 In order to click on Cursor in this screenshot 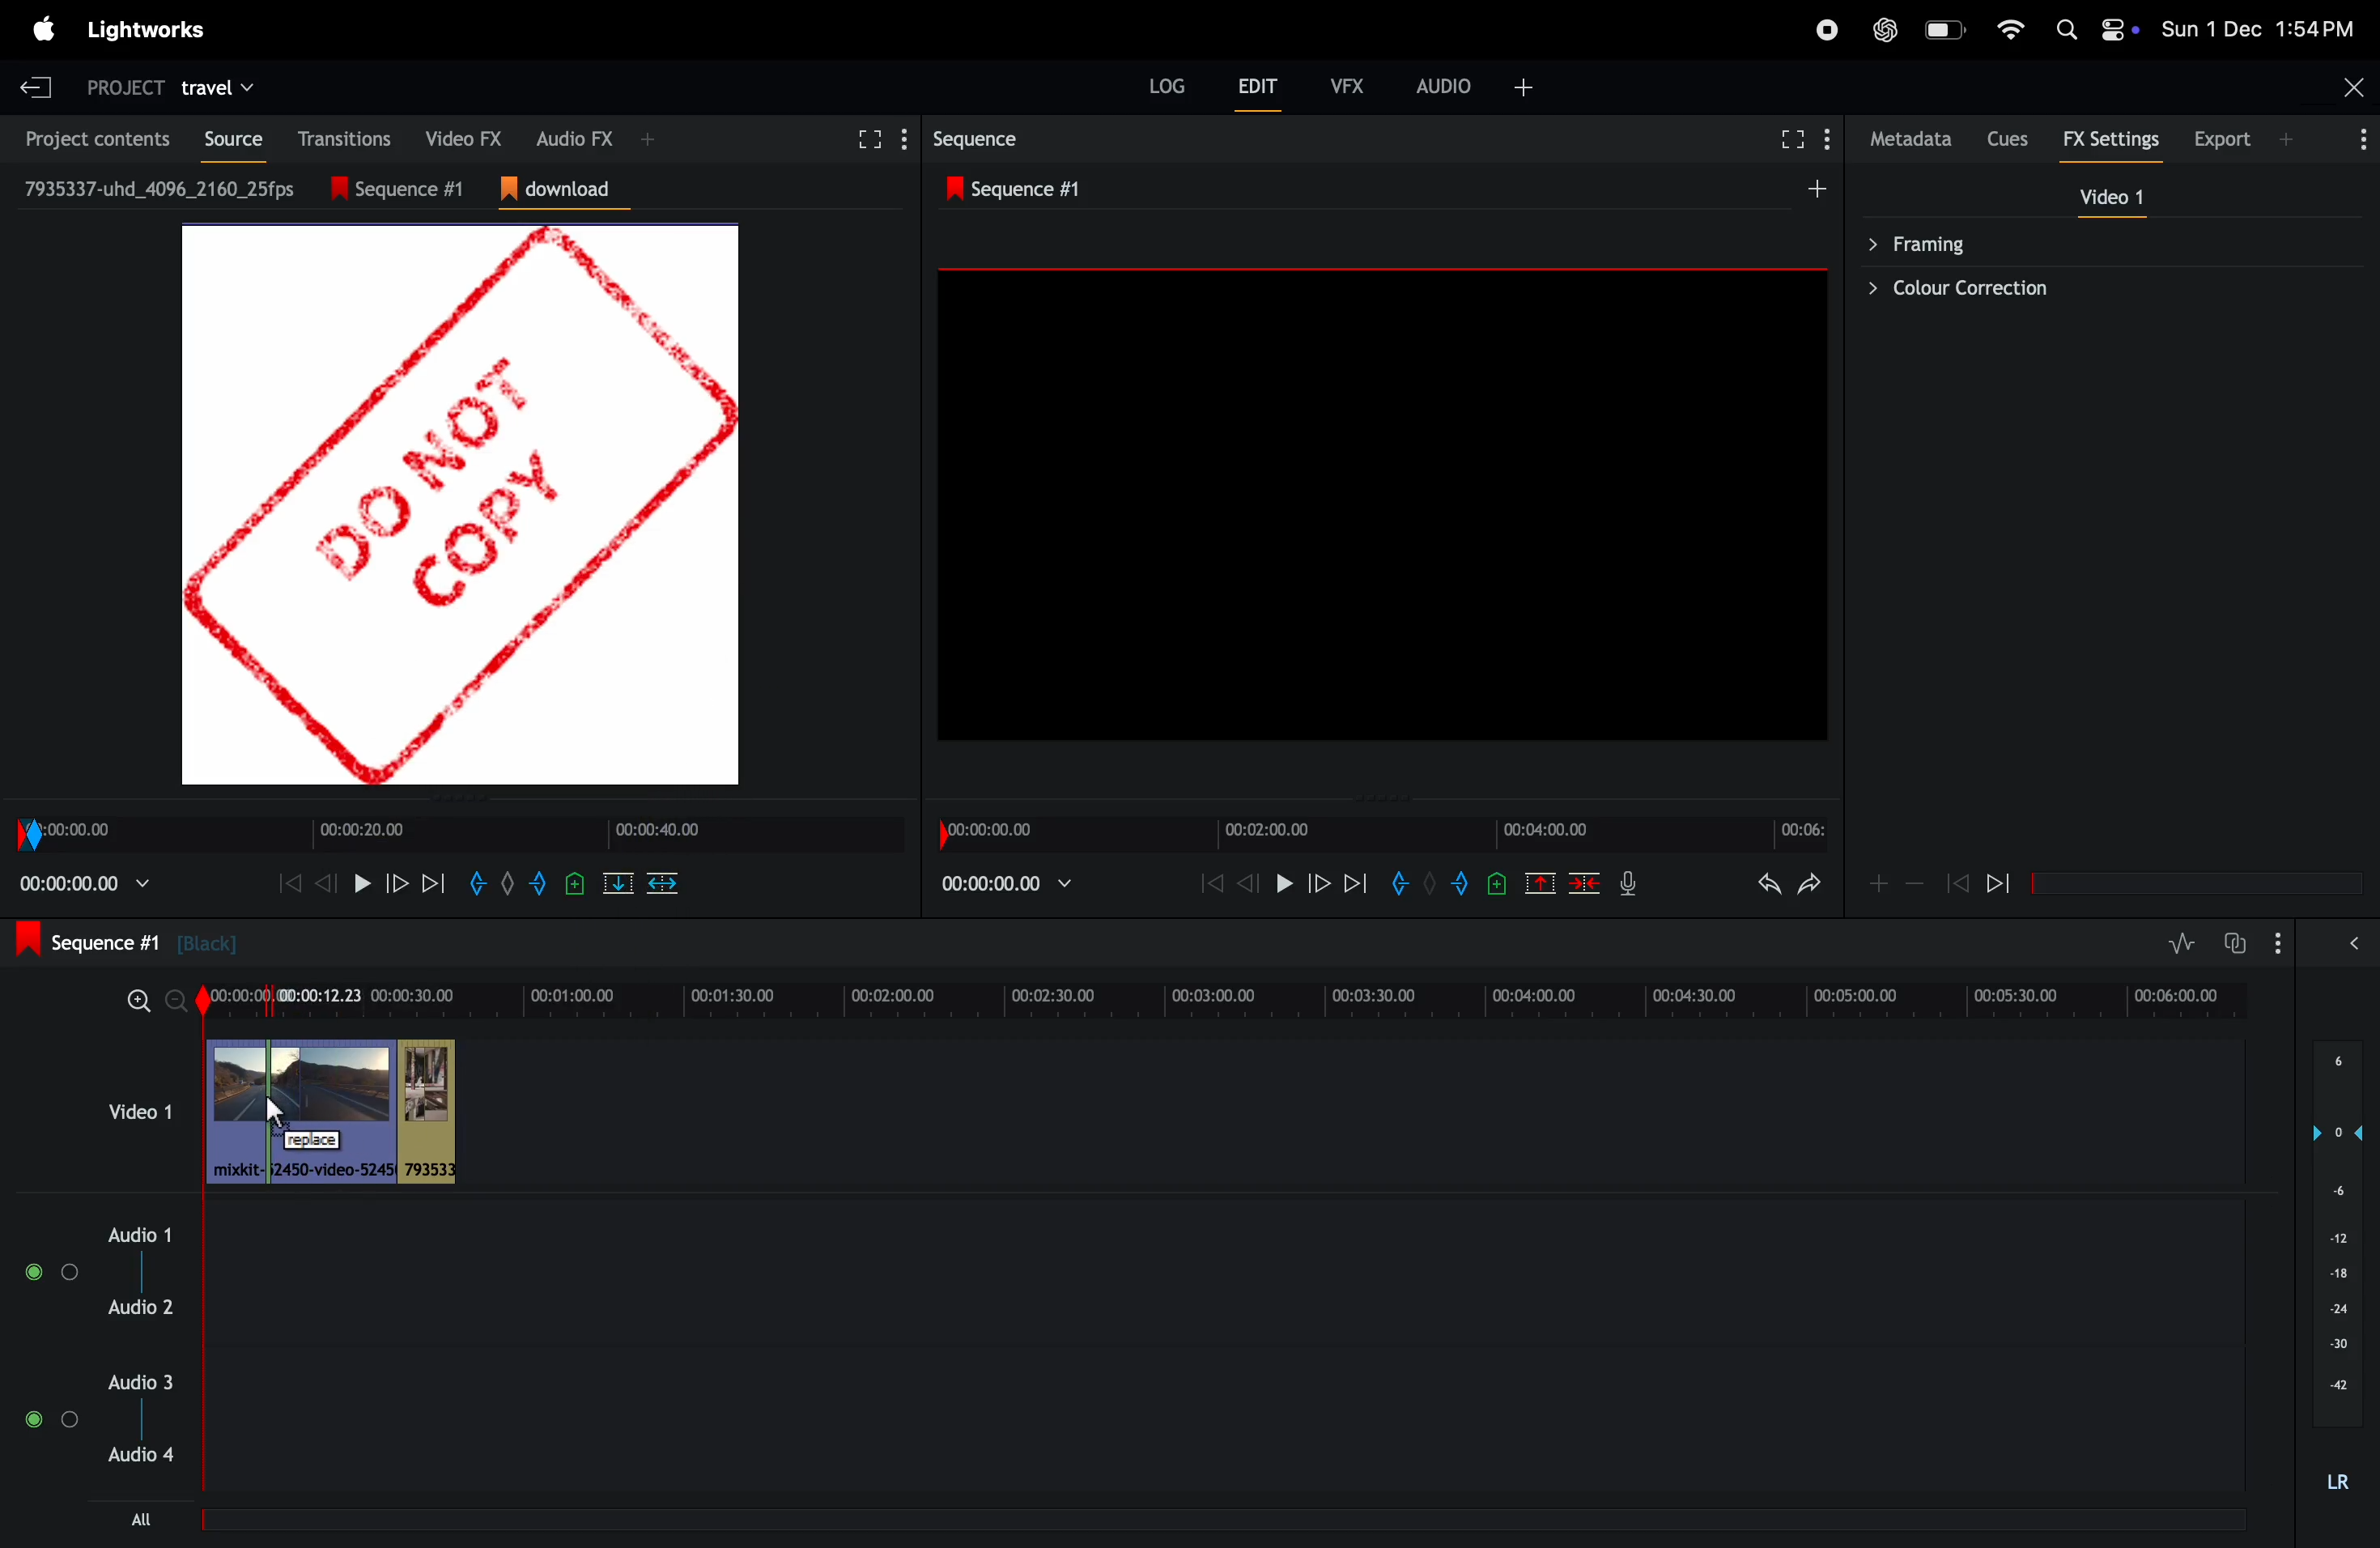, I will do `click(276, 1113)`.